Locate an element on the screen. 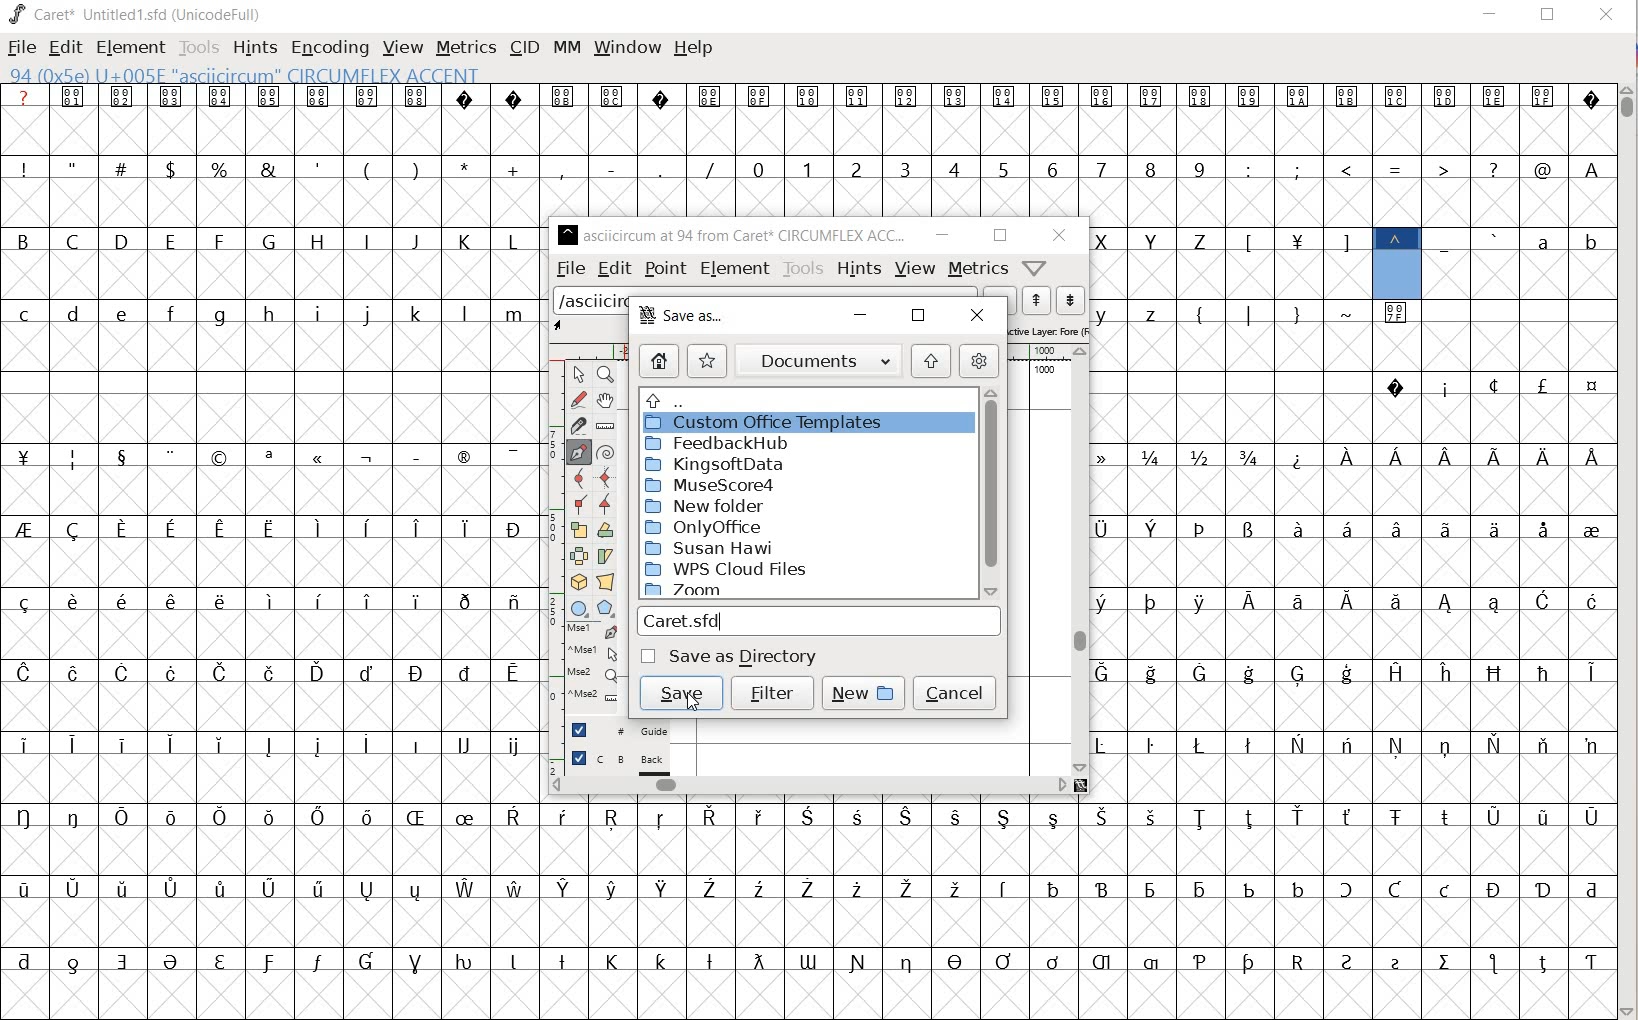  METRICS is located at coordinates (466, 48).